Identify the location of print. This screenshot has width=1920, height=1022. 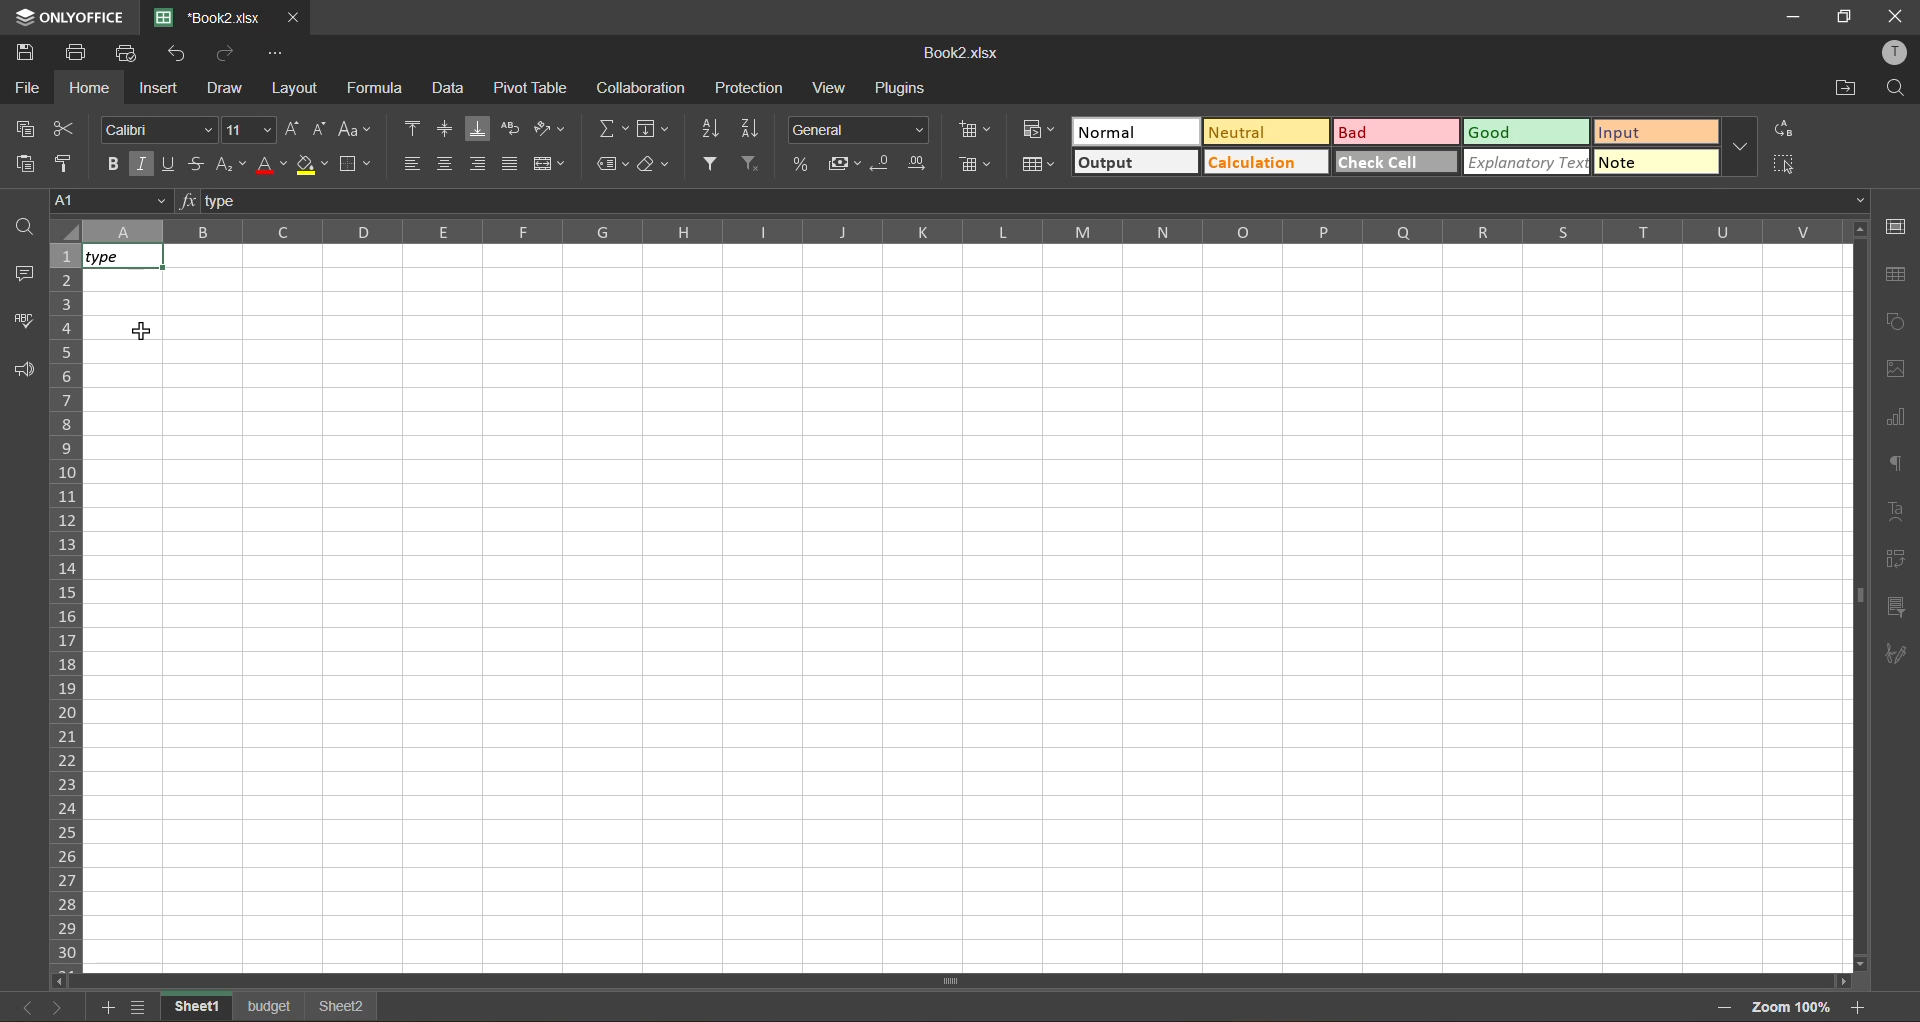
(75, 54).